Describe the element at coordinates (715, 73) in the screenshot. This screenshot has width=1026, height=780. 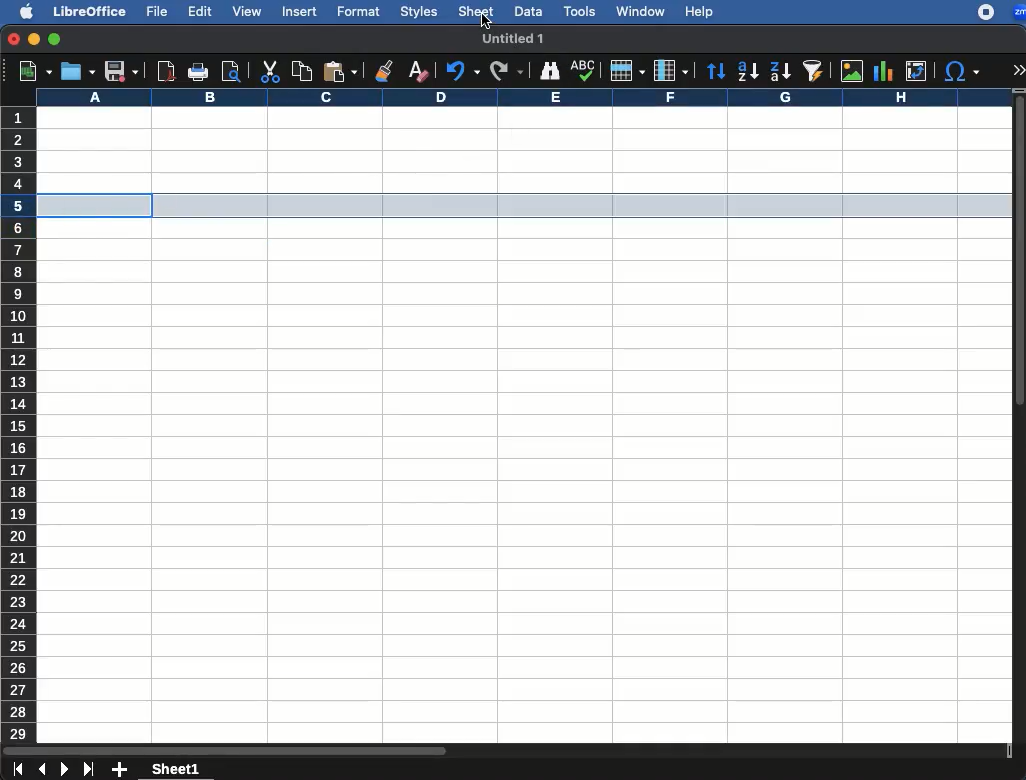
I see `sort` at that location.